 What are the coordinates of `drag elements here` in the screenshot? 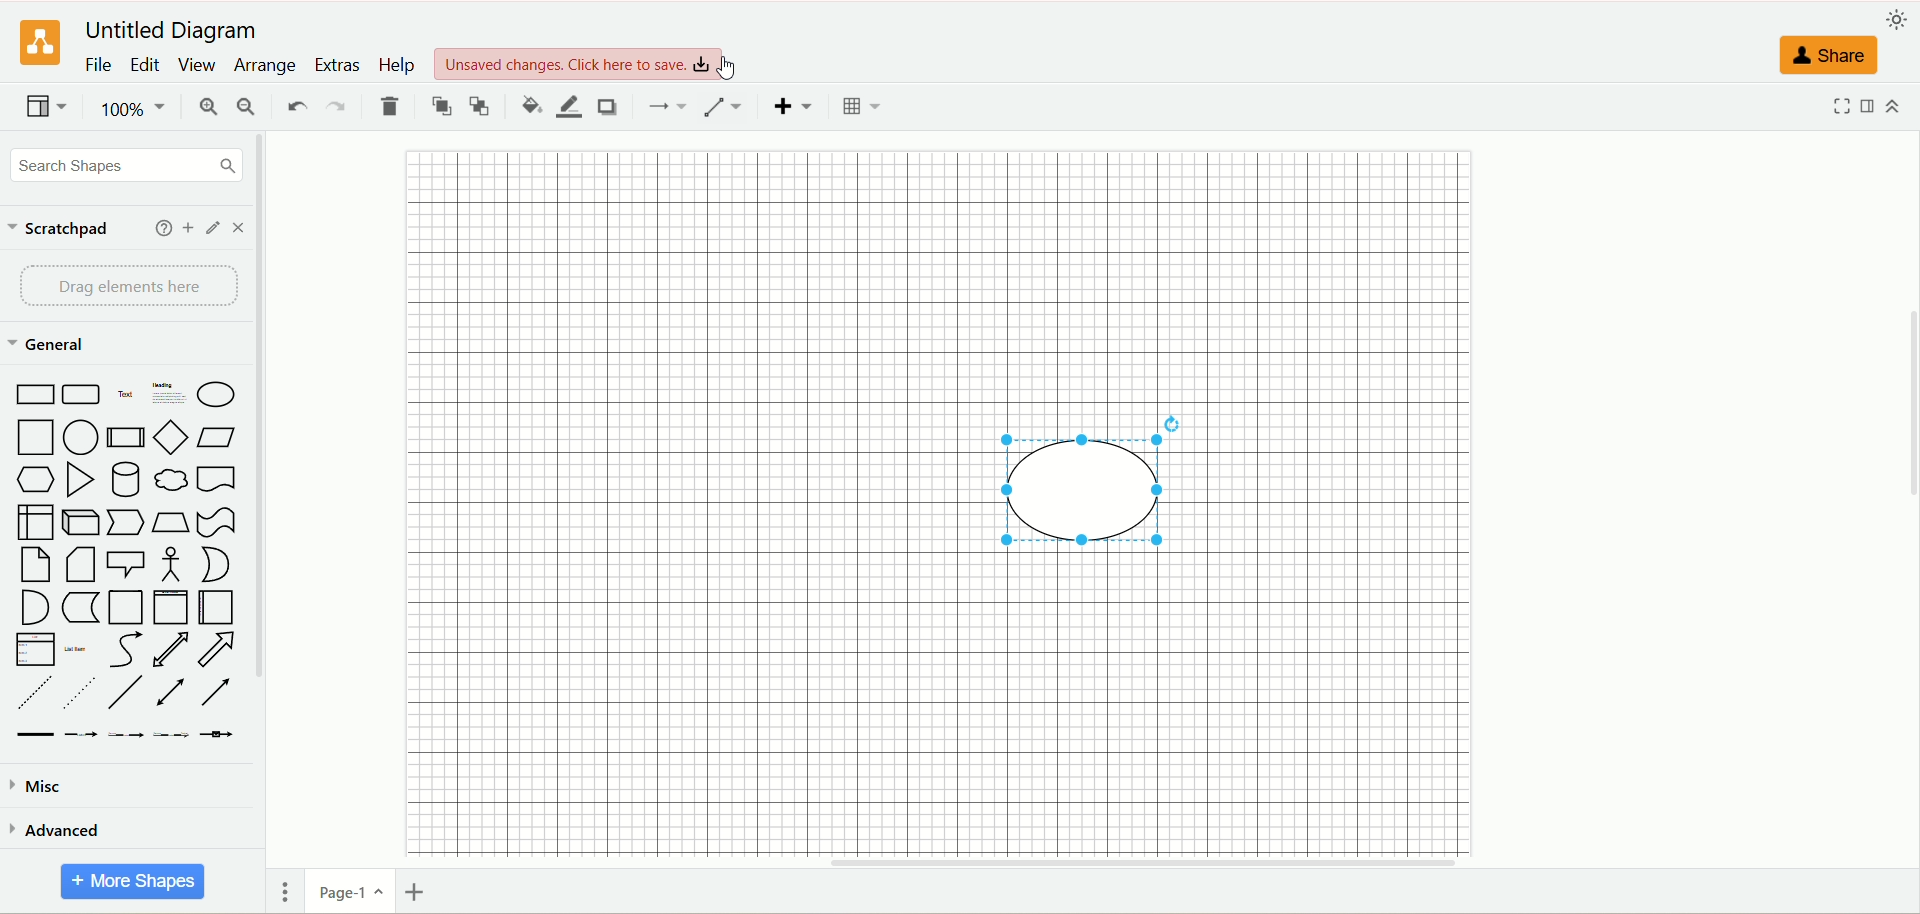 It's located at (125, 286).